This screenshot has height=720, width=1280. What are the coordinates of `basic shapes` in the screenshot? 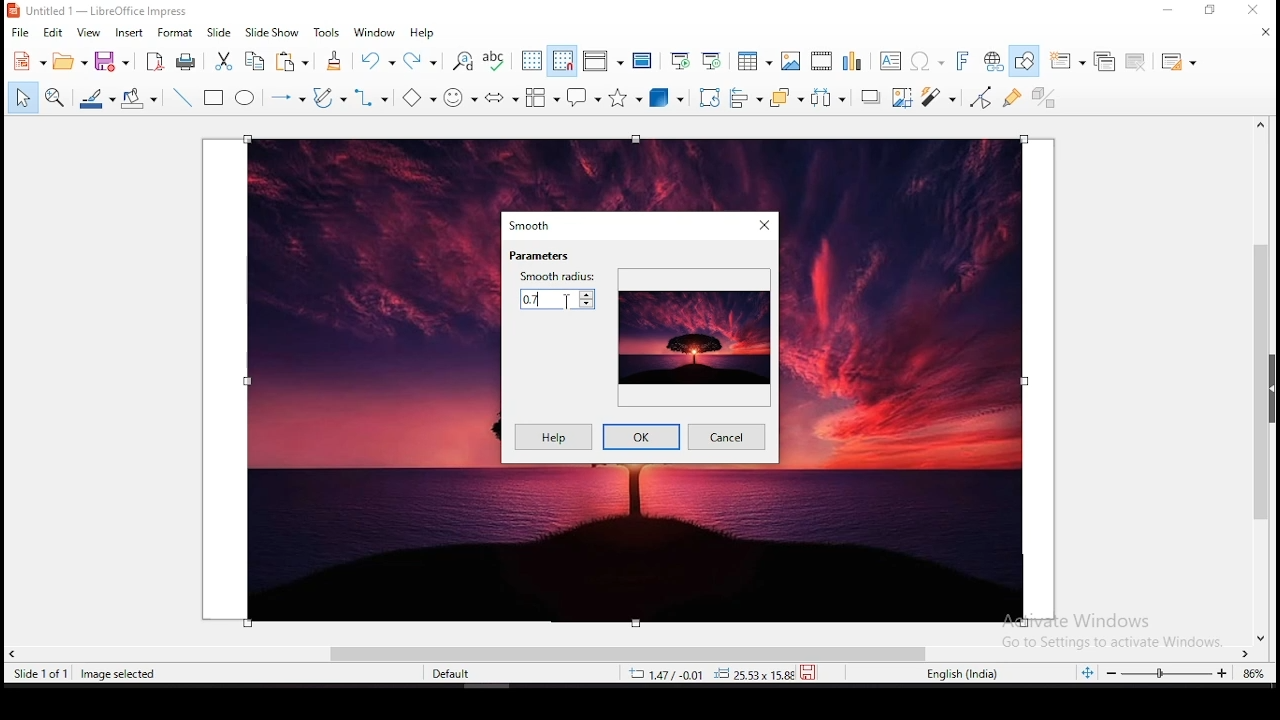 It's located at (419, 97).